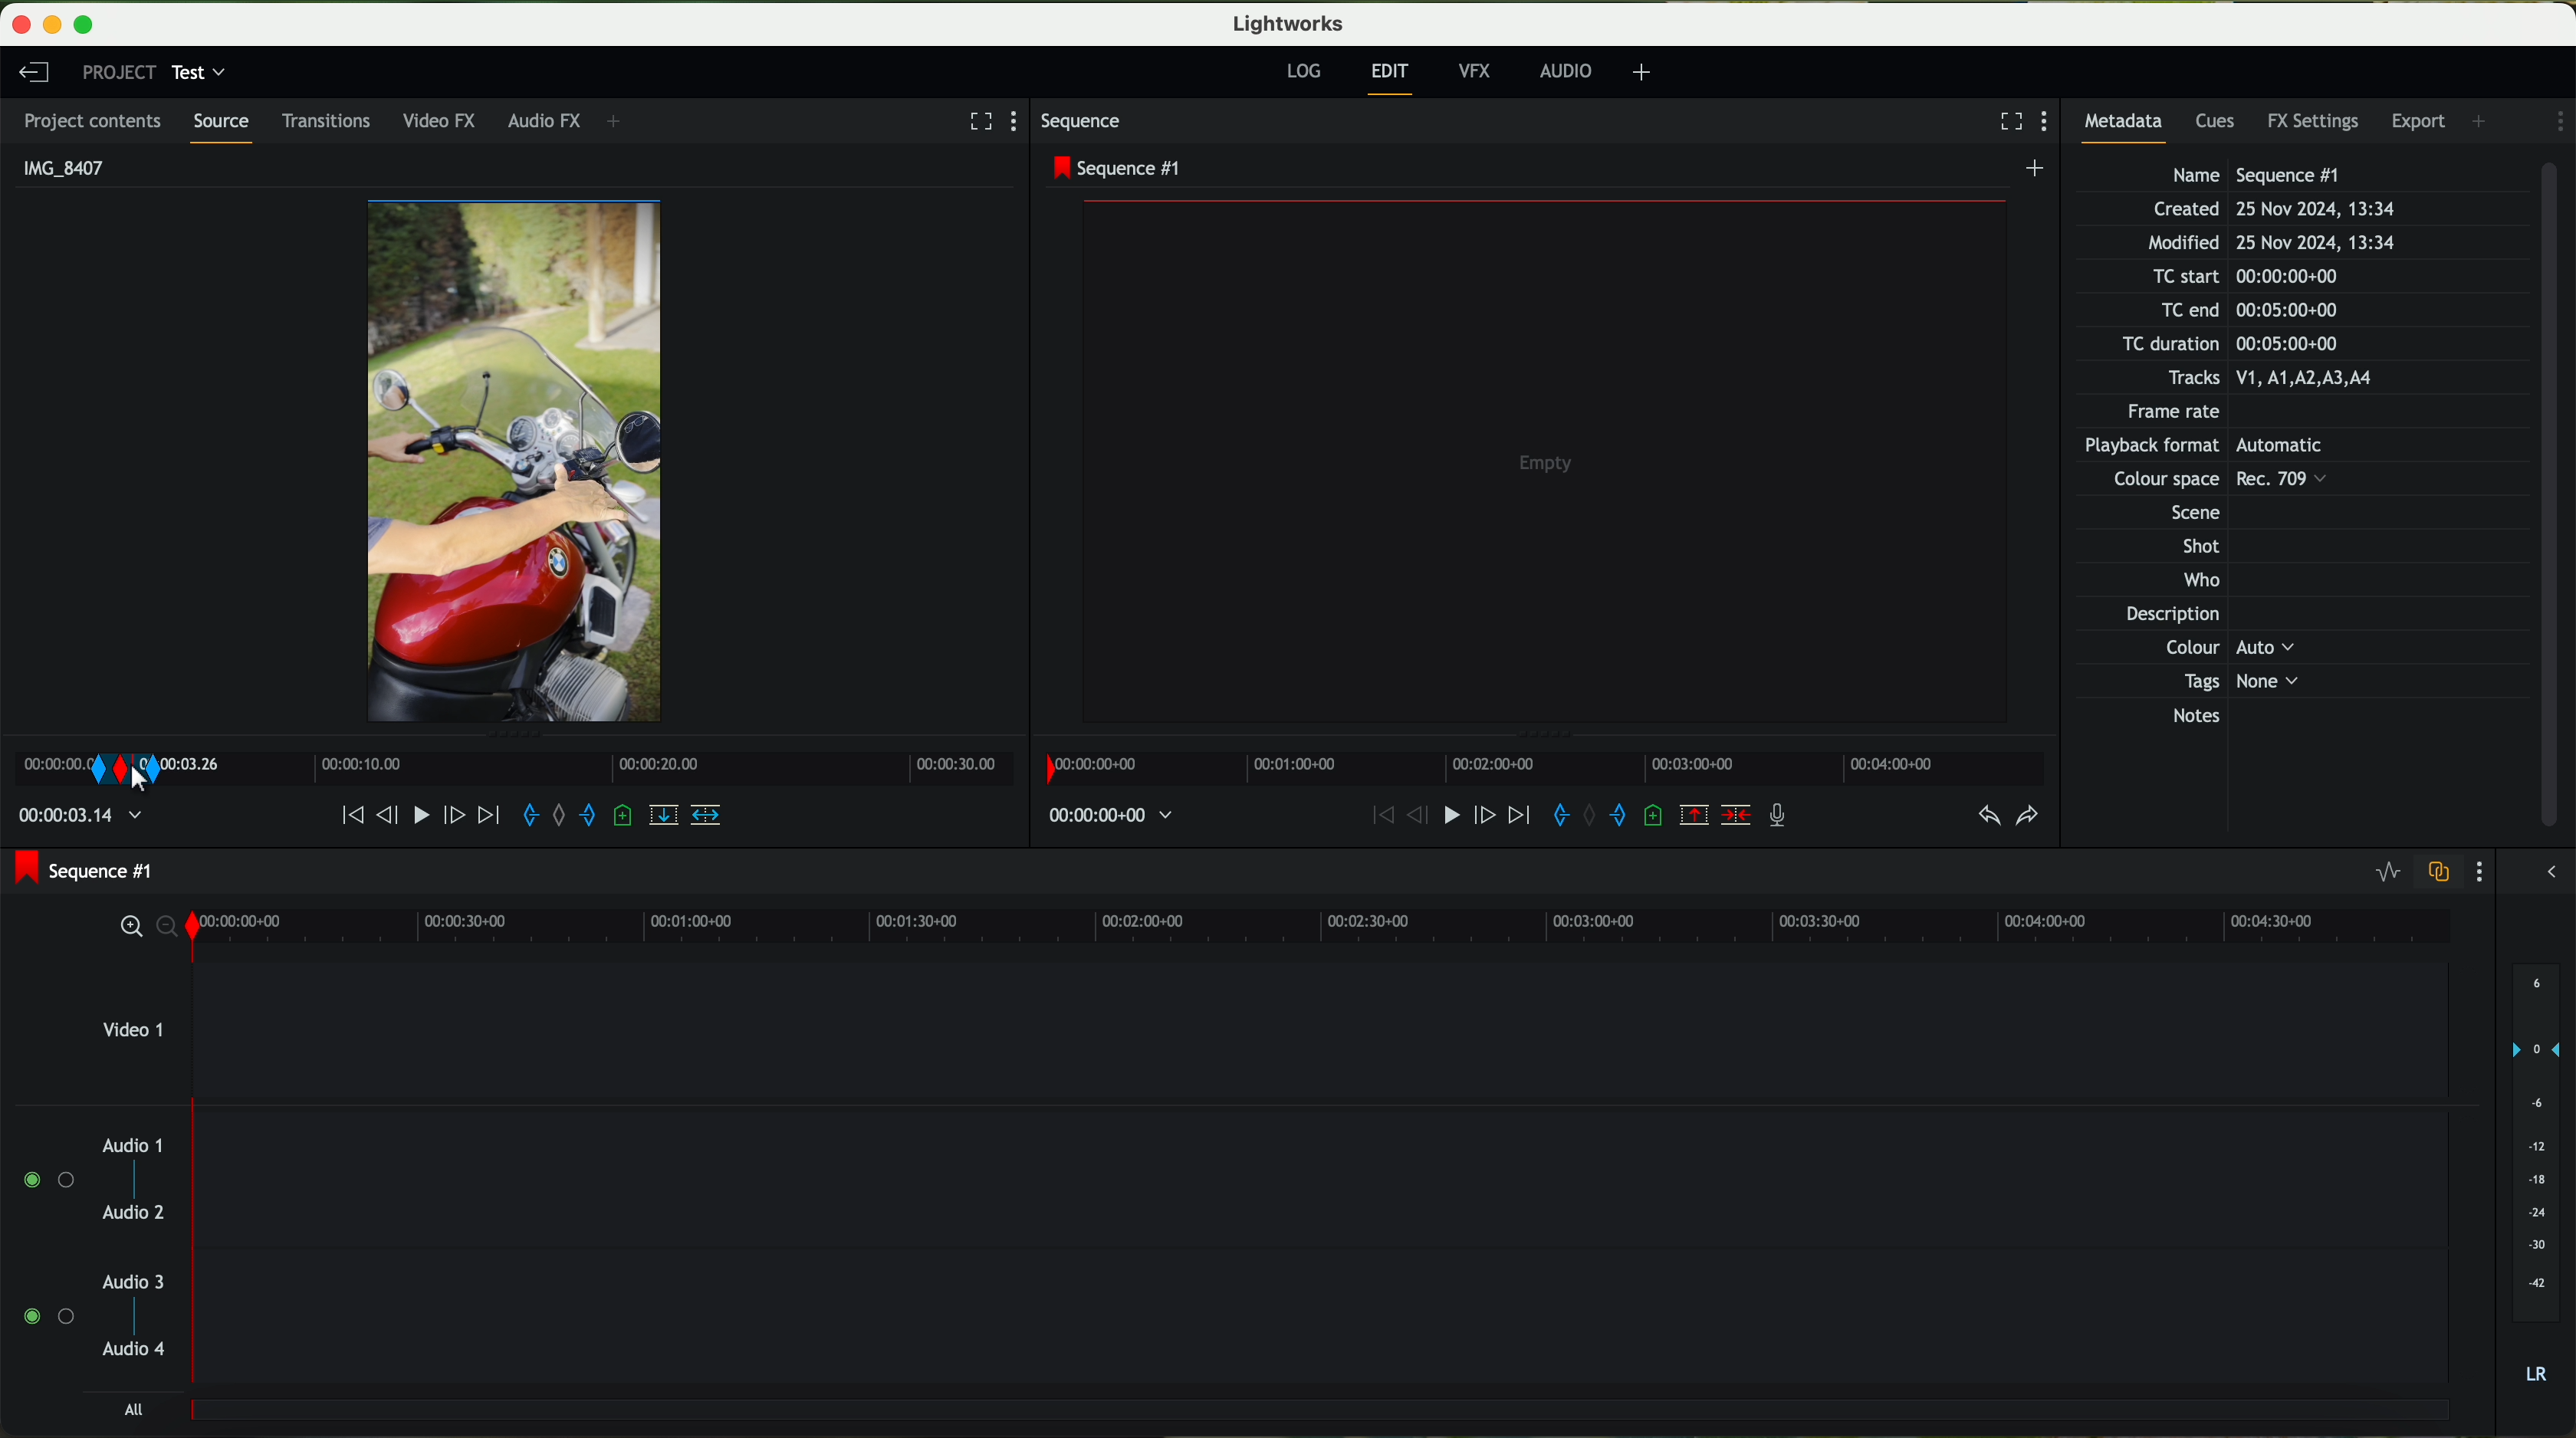 The image size is (2576, 1438). Describe the element at coordinates (2242, 277) in the screenshot. I see `TC start` at that location.